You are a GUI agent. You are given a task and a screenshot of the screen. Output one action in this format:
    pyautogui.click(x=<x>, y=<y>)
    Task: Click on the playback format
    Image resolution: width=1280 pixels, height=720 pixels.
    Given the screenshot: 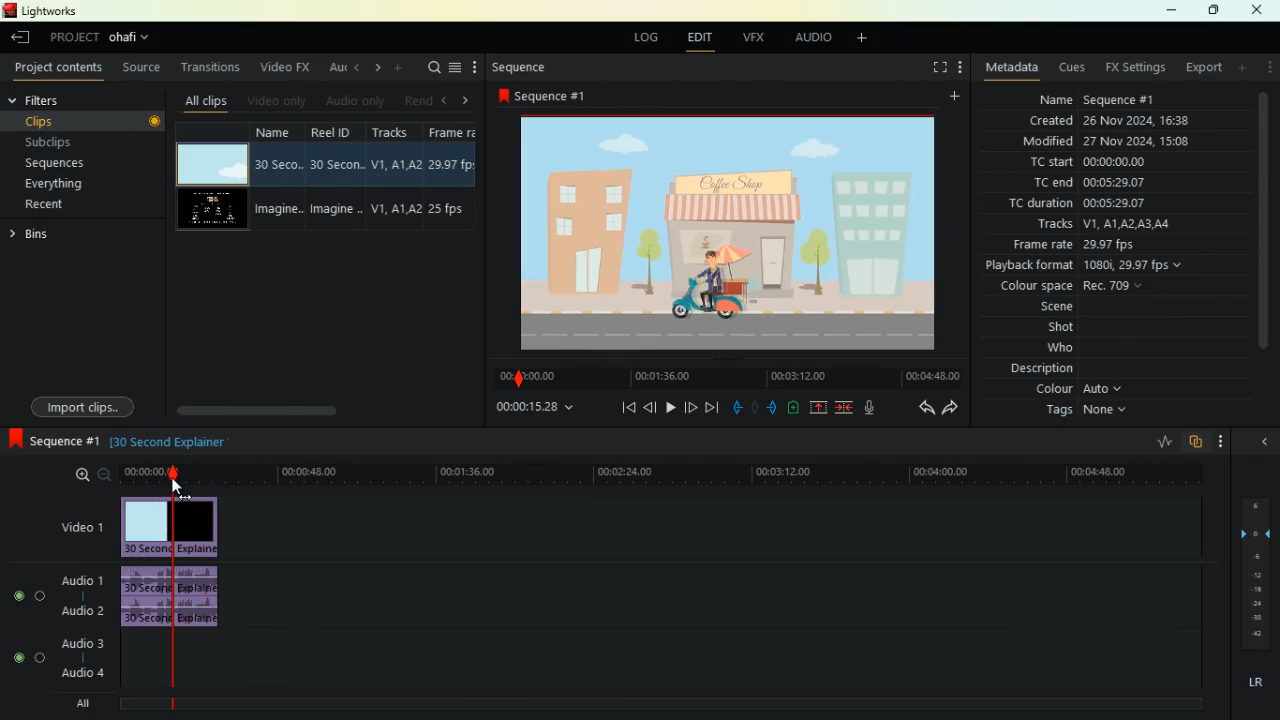 What is the action you would take?
    pyautogui.click(x=1029, y=266)
    